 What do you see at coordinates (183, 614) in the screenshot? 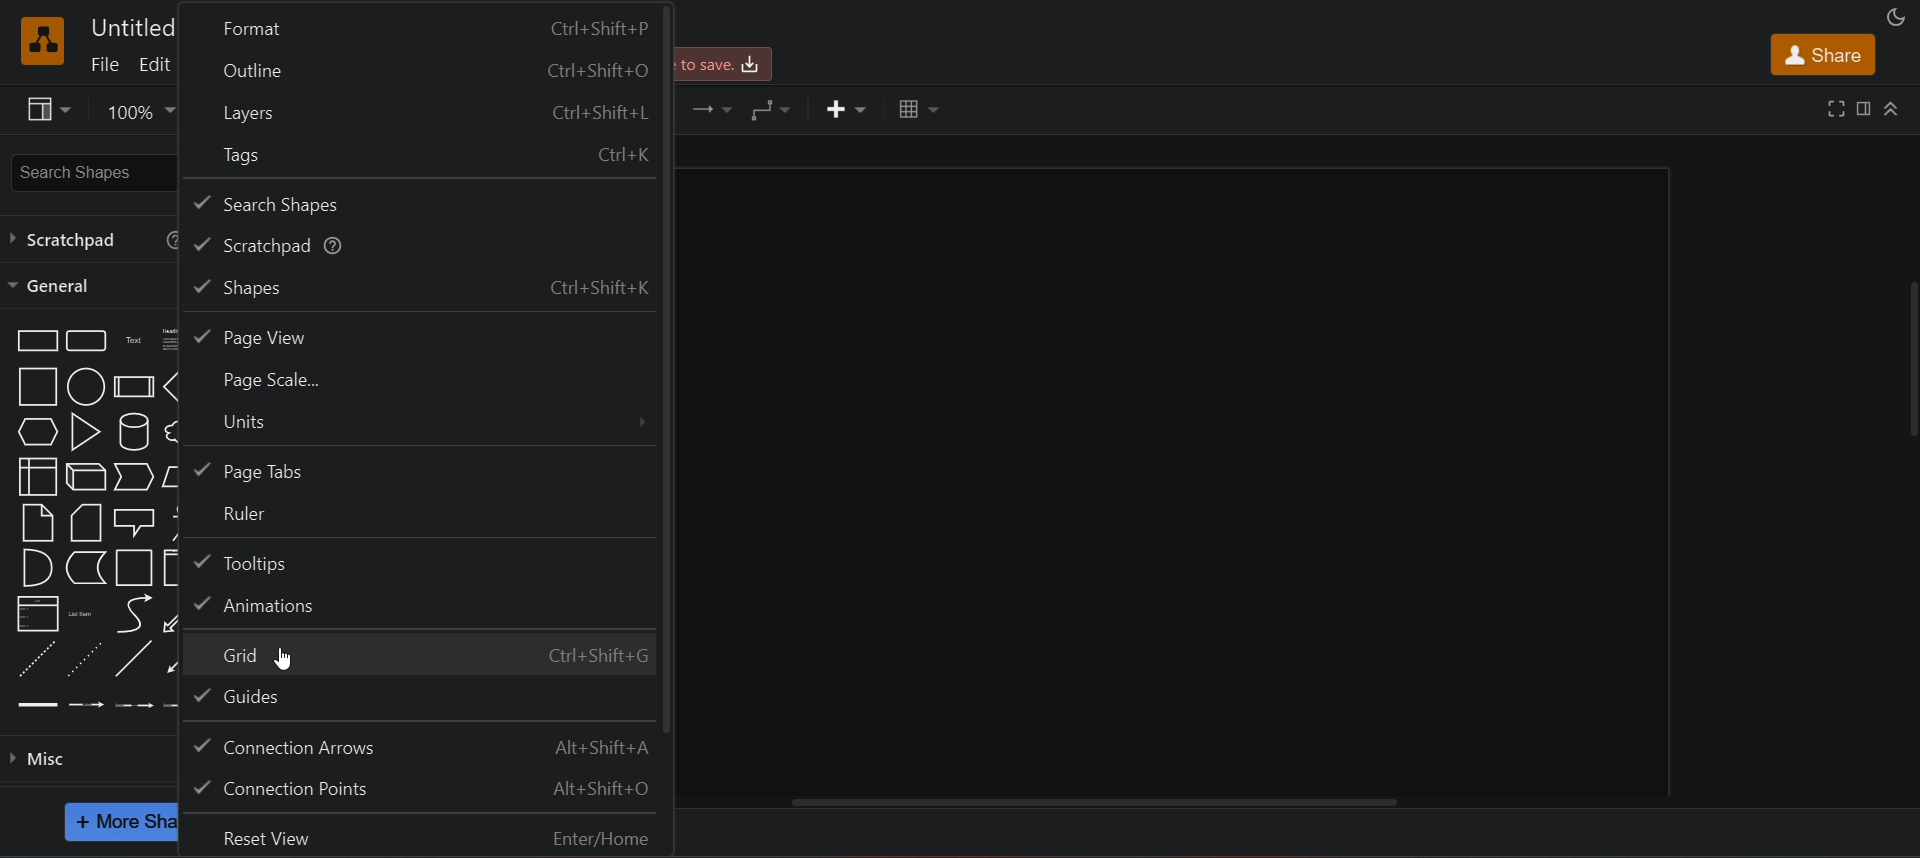
I see `bidirectional arrow` at bounding box center [183, 614].